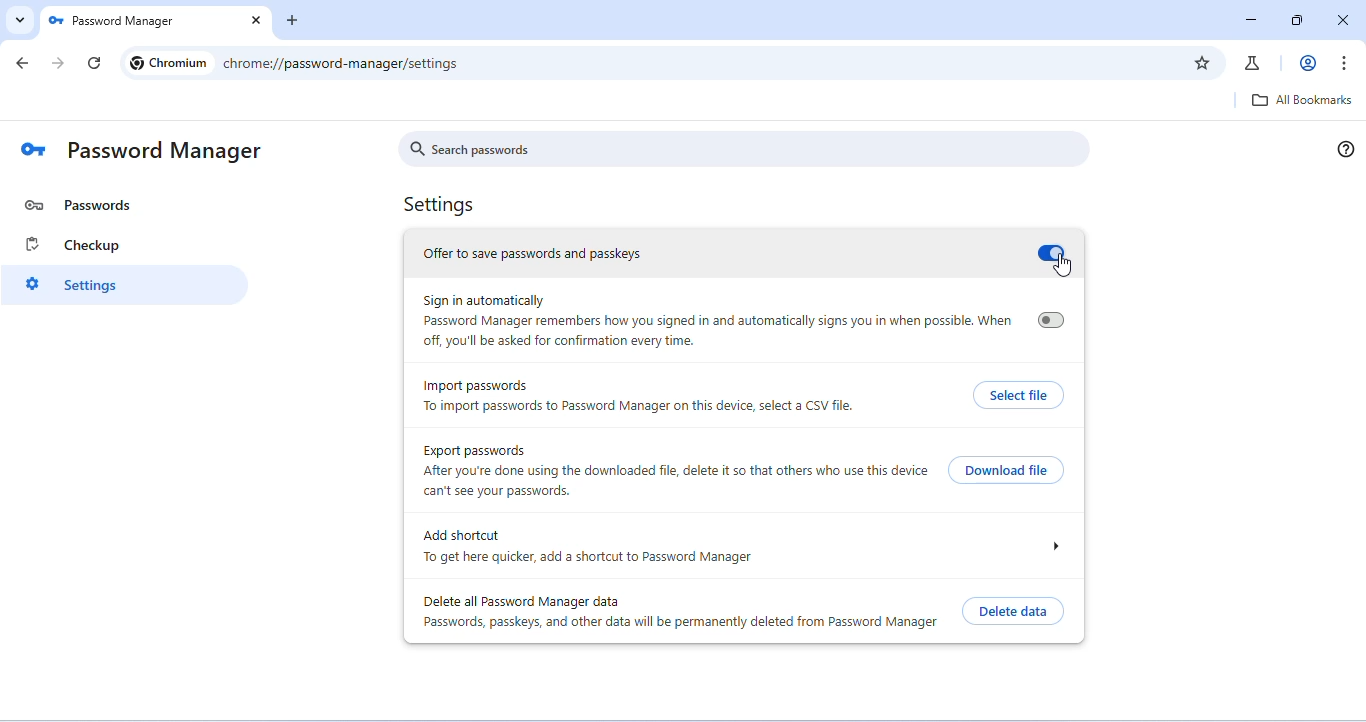 The image size is (1366, 722). I want to click on export passwords, so click(475, 450).